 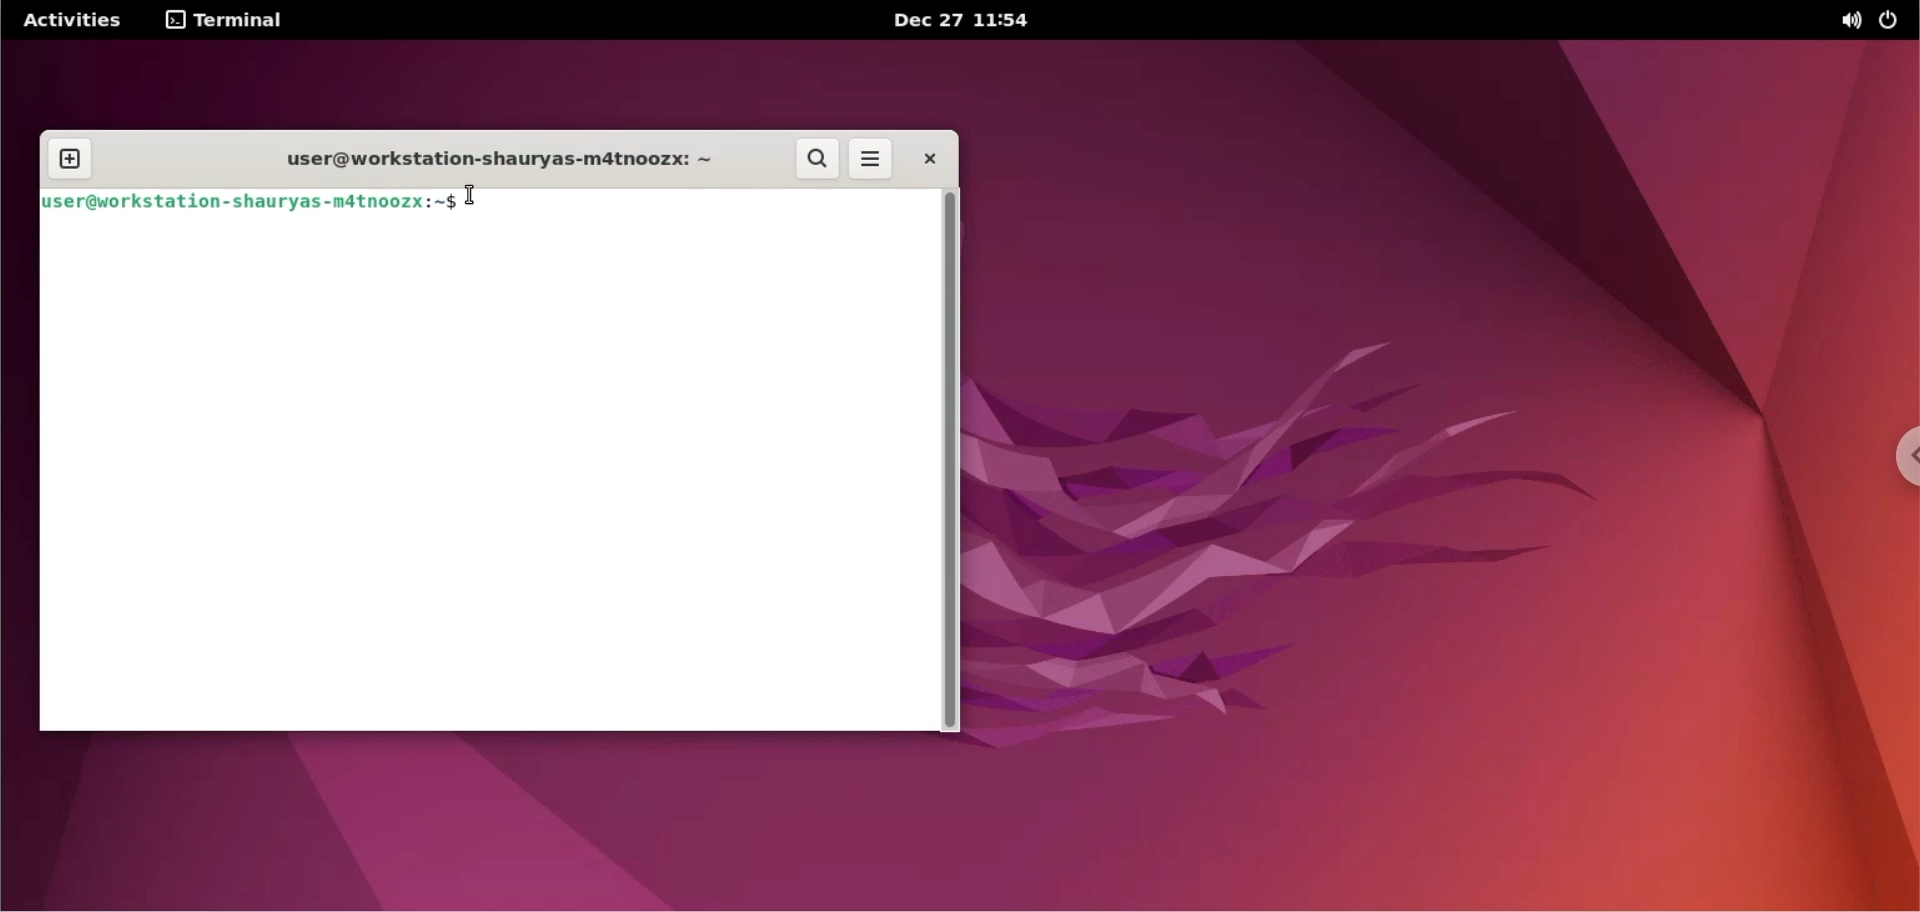 What do you see at coordinates (1850, 20) in the screenshot?
I see `sound options` at bounding box center [1850, 20].